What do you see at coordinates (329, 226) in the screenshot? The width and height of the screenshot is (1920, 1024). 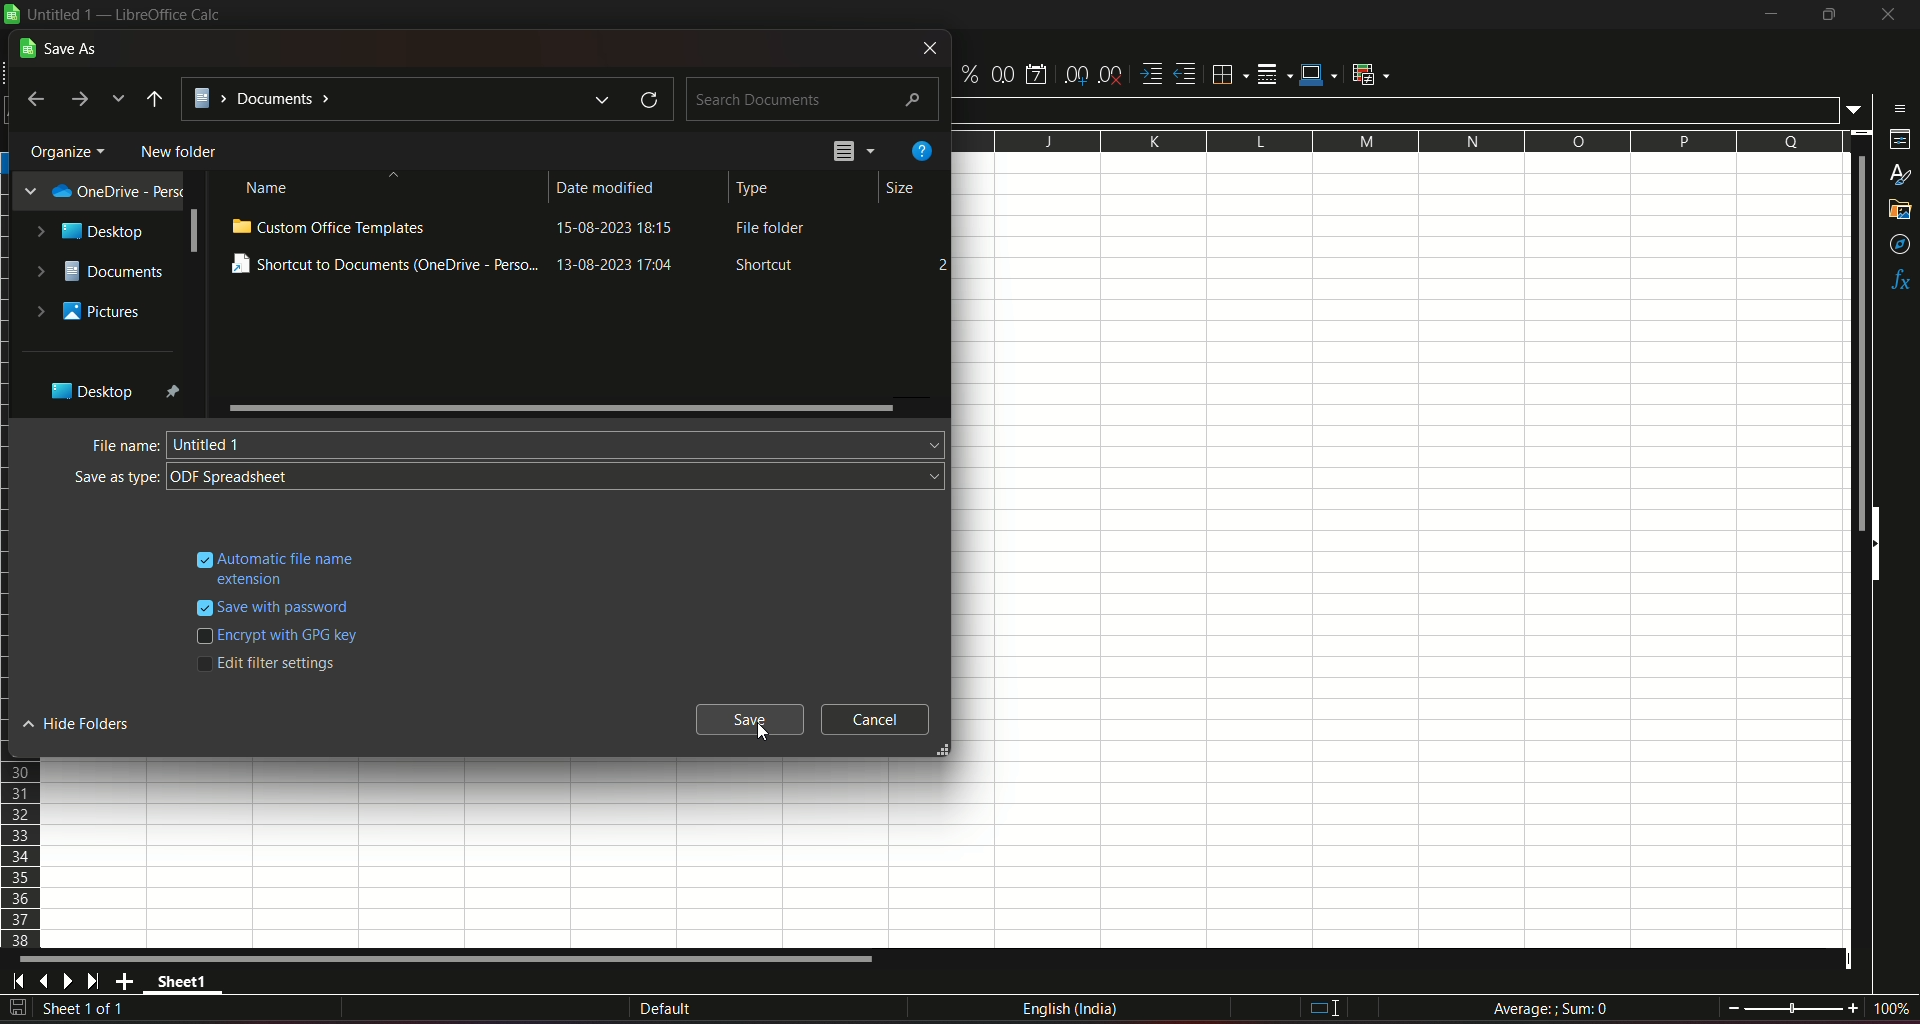 I see `custom office template` at bounding box center [329, 226].